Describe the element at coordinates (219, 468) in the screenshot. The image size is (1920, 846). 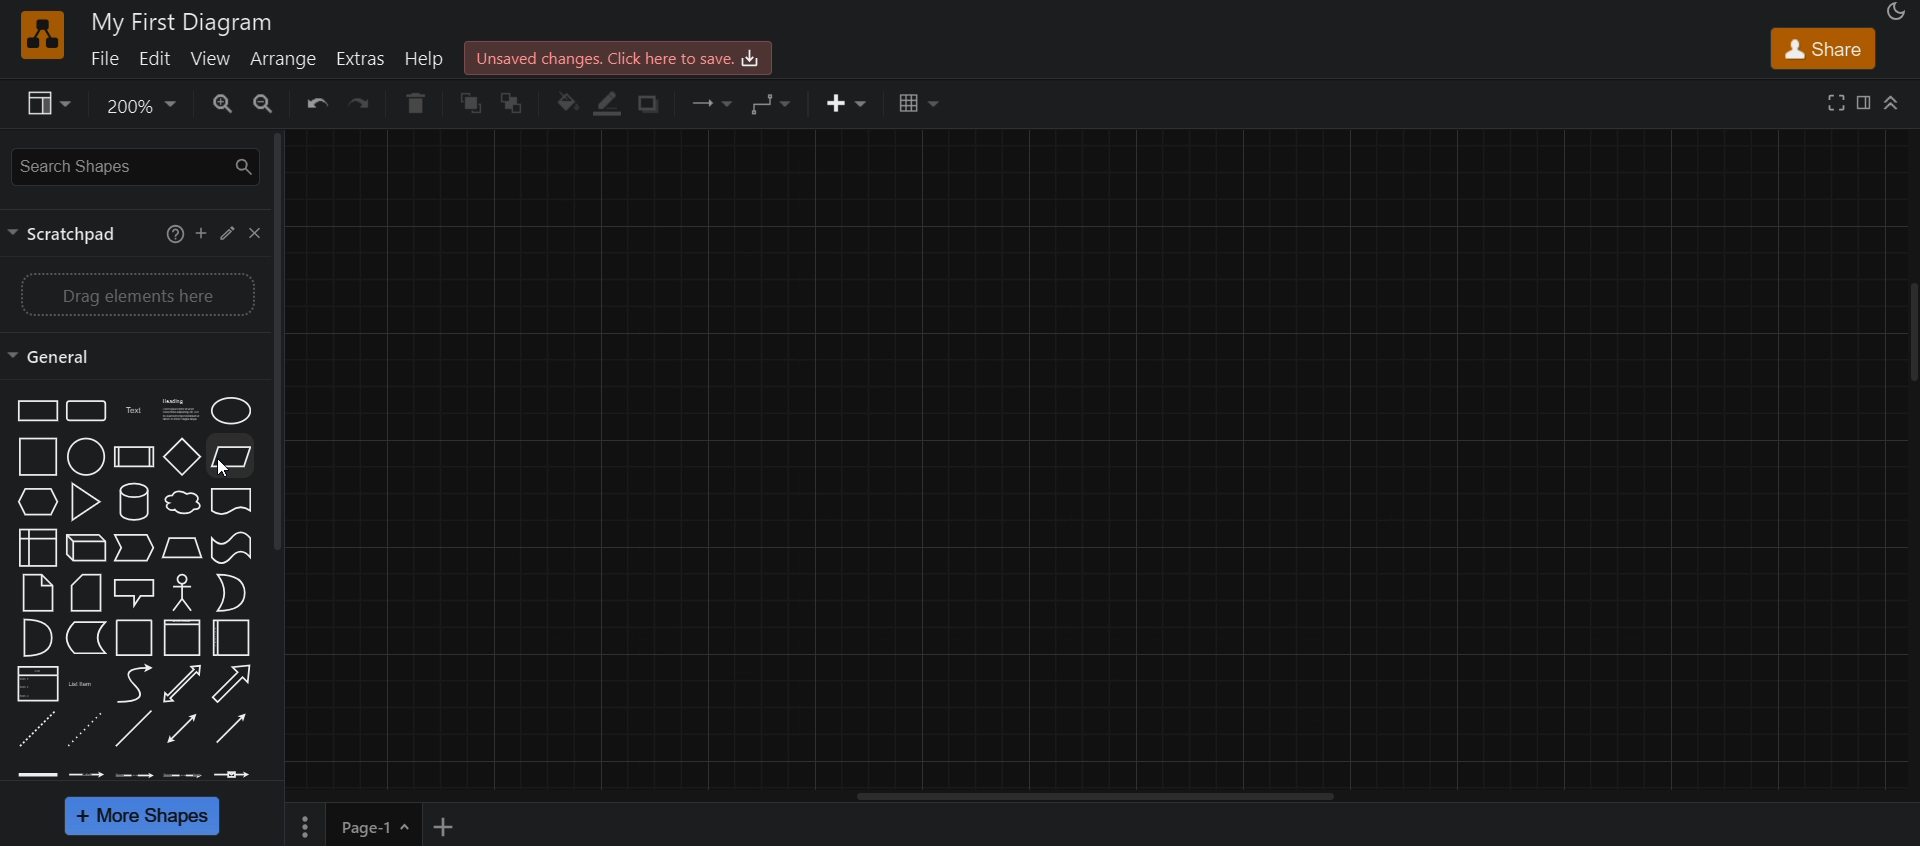
I see `cursor` at that location.